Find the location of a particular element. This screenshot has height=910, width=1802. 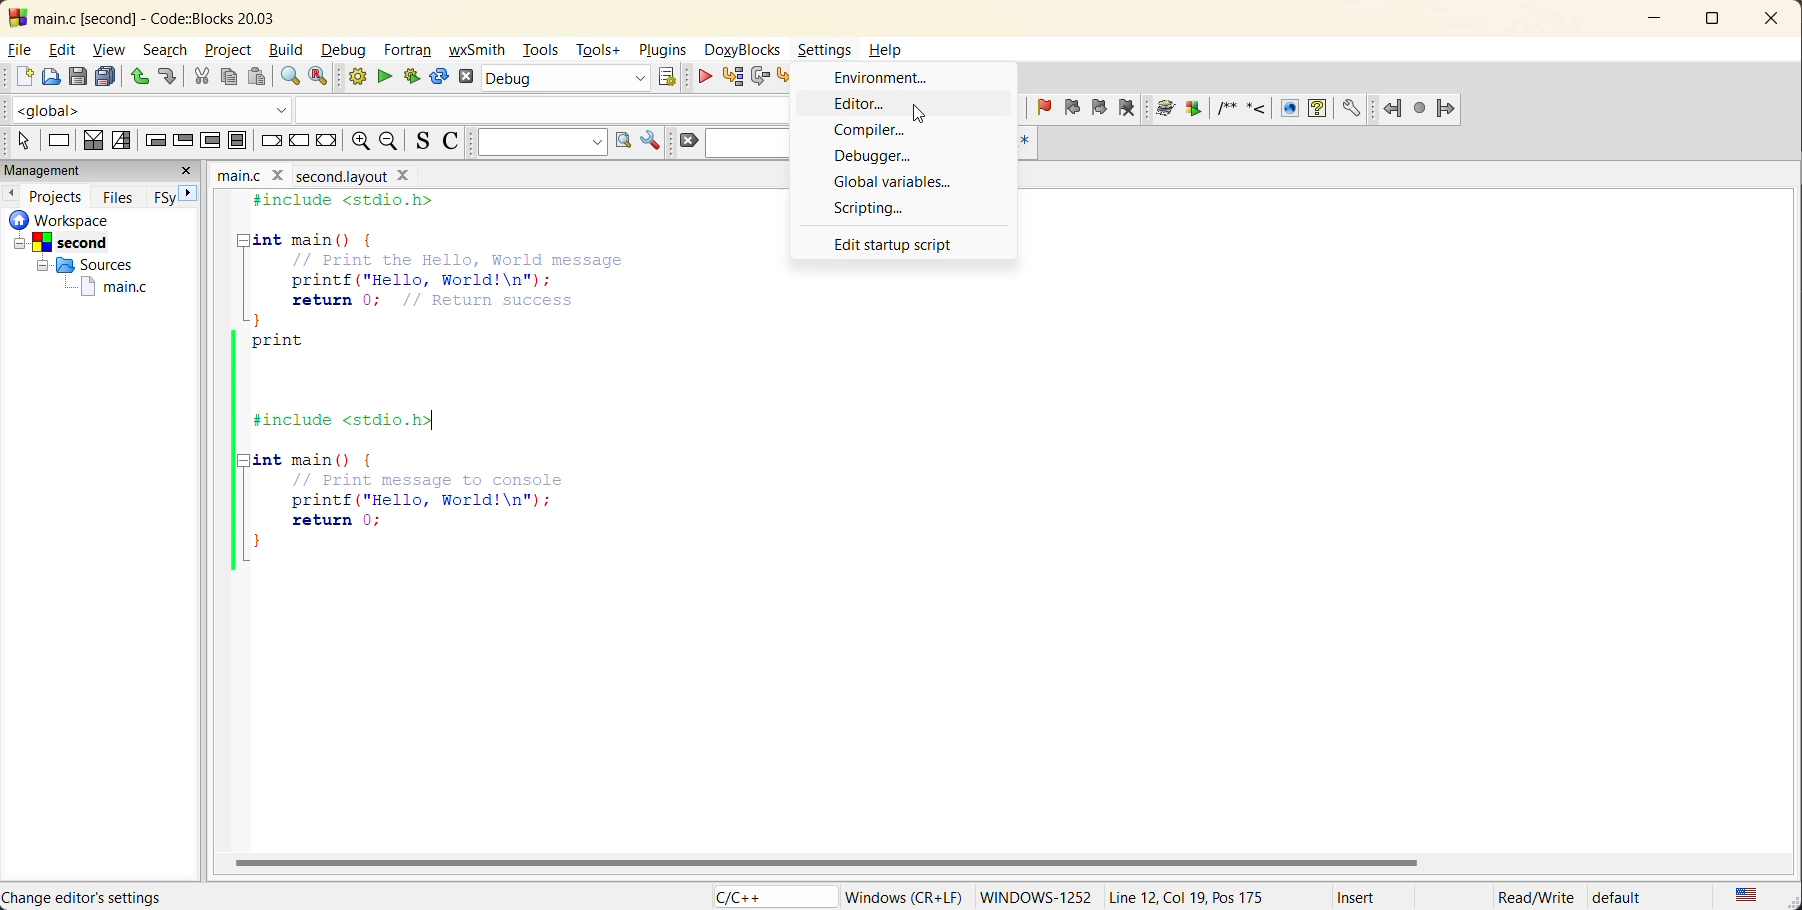

project is located at coordinates (231, 51).